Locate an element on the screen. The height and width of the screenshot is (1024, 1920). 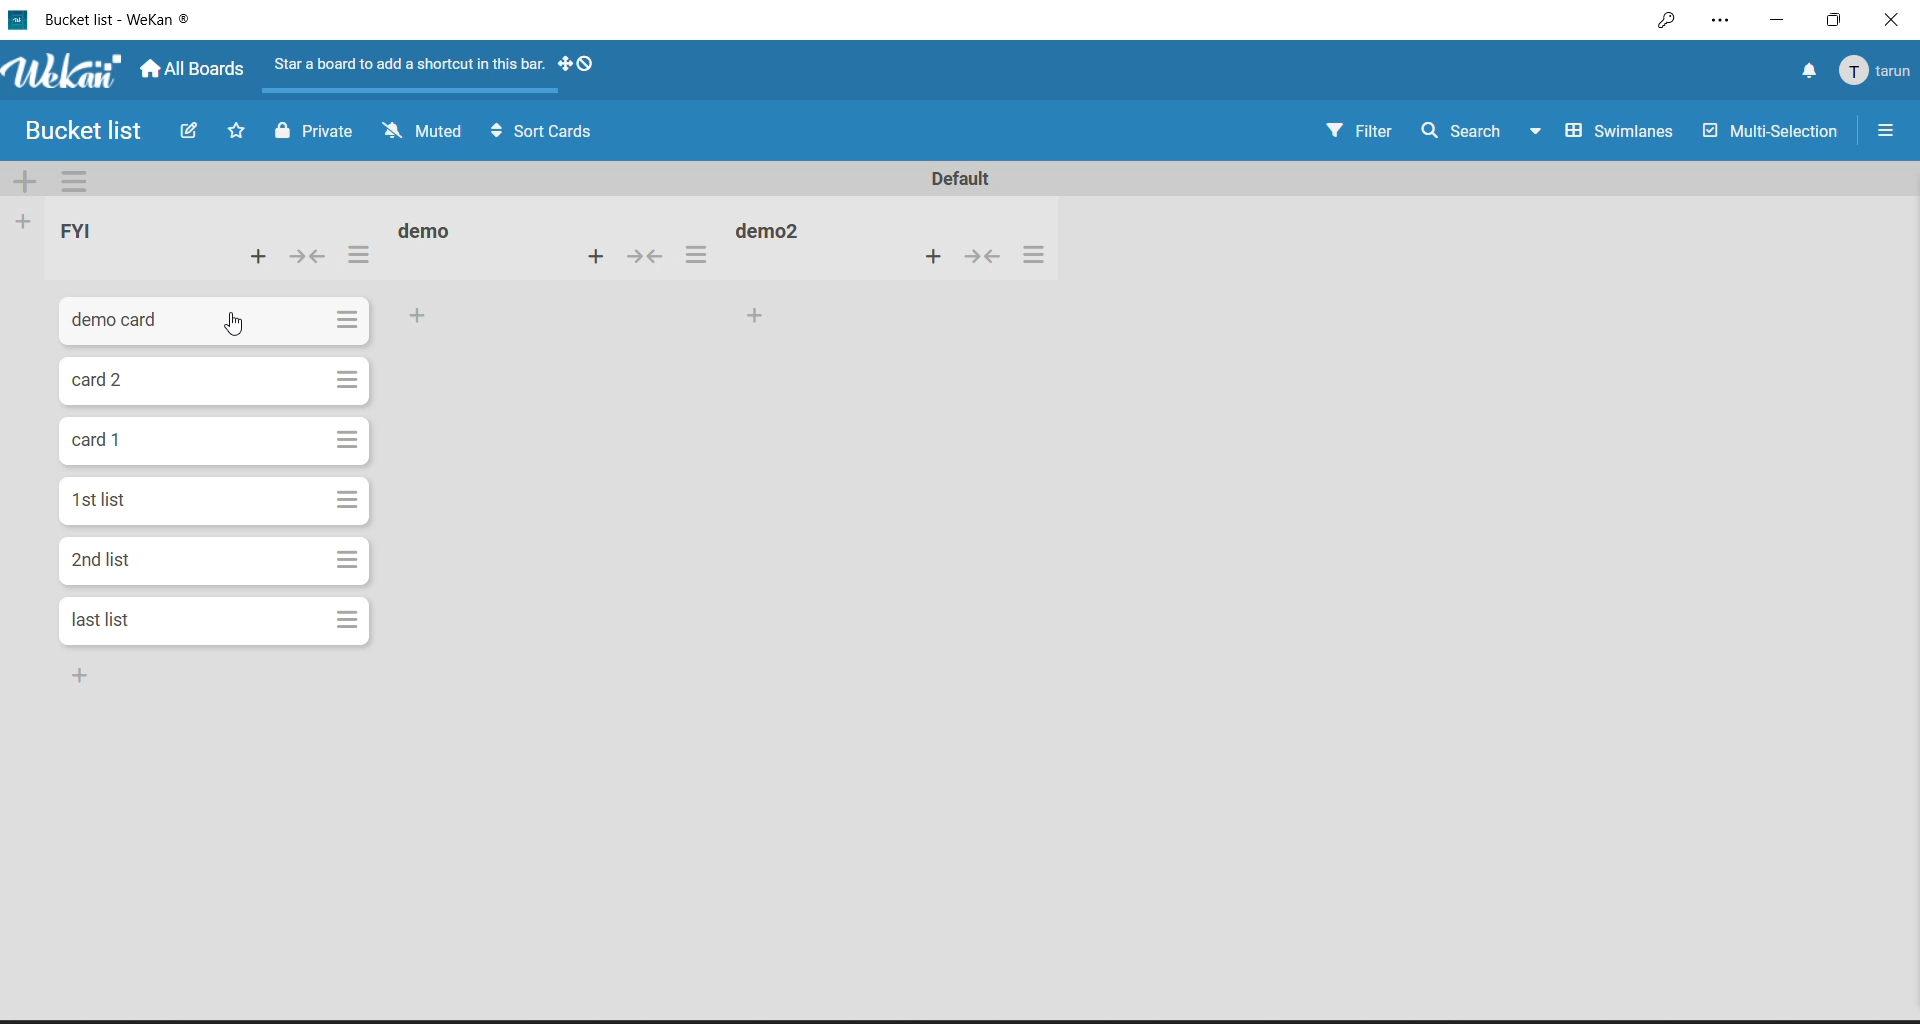
swimlane actions is located at coordinates (84, 181).